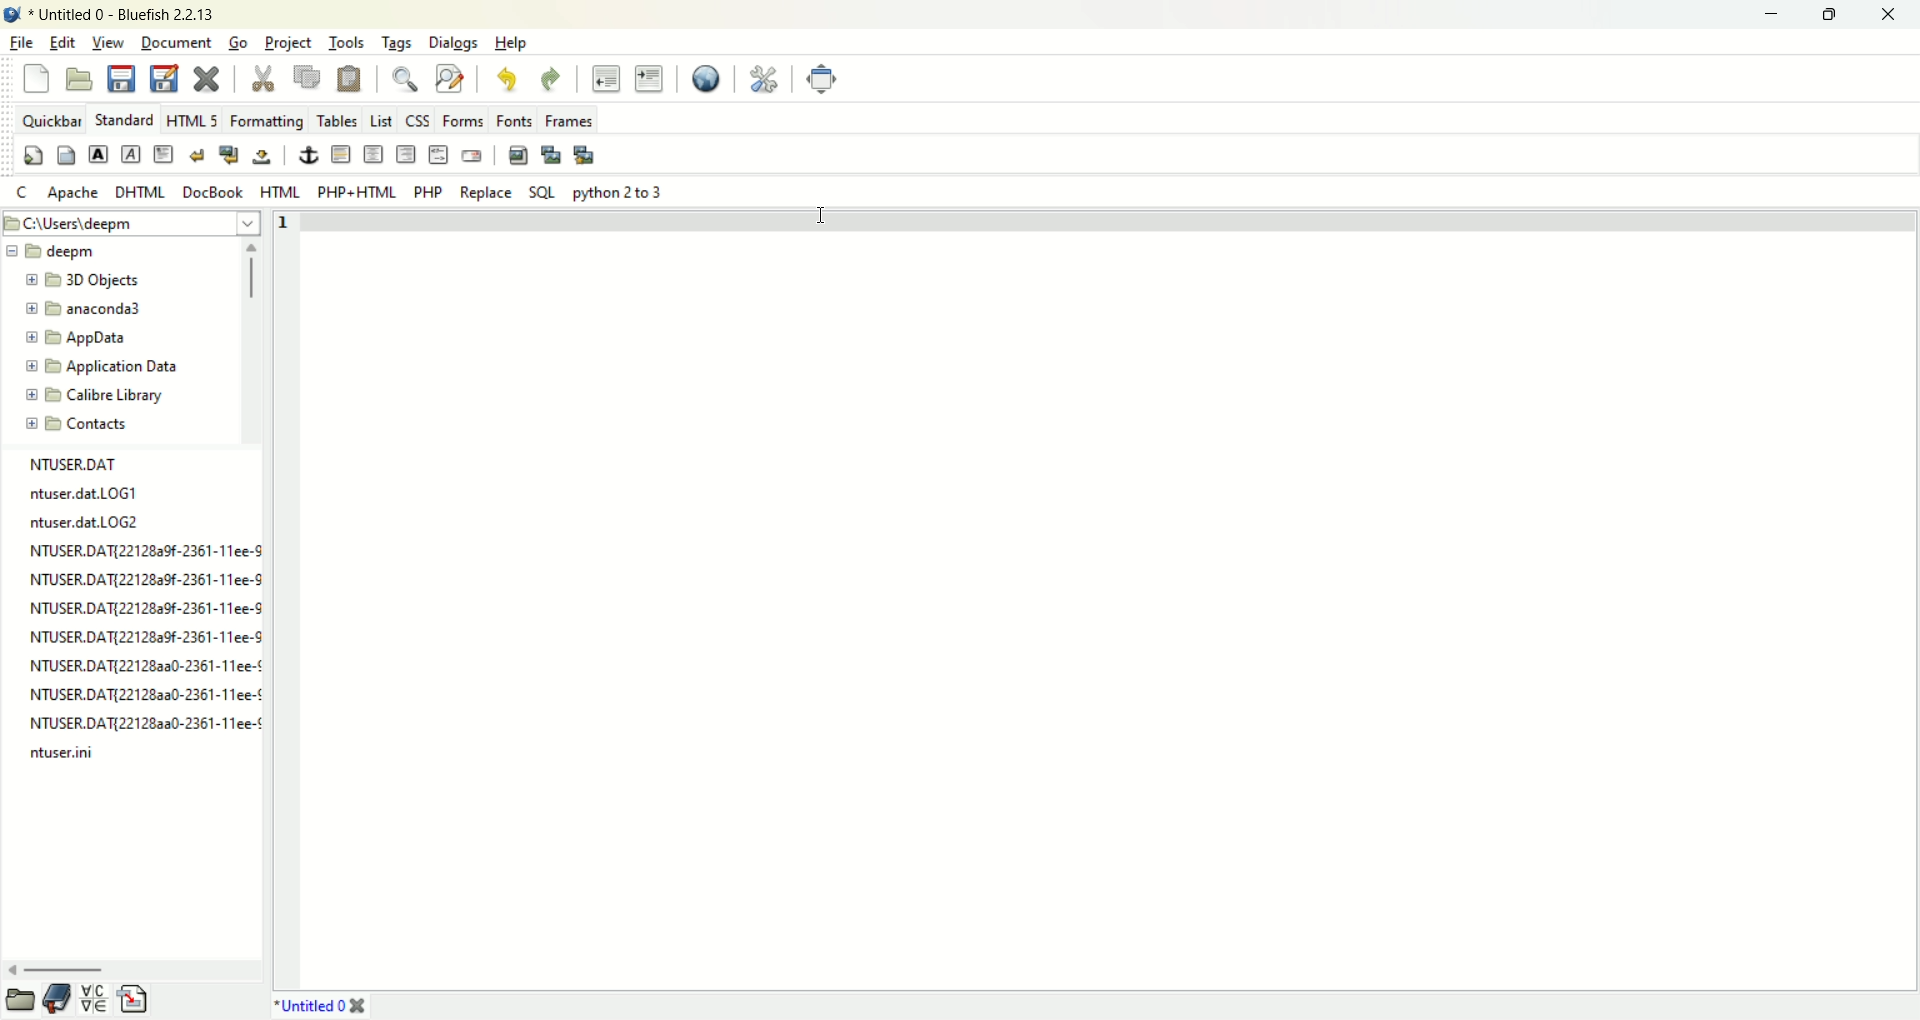 The height and width of the screenshot is (1020, 1920). What do you see at coordinates (415, 120) in the screenshot?
I see `Css` at bounding box center [415, 120].